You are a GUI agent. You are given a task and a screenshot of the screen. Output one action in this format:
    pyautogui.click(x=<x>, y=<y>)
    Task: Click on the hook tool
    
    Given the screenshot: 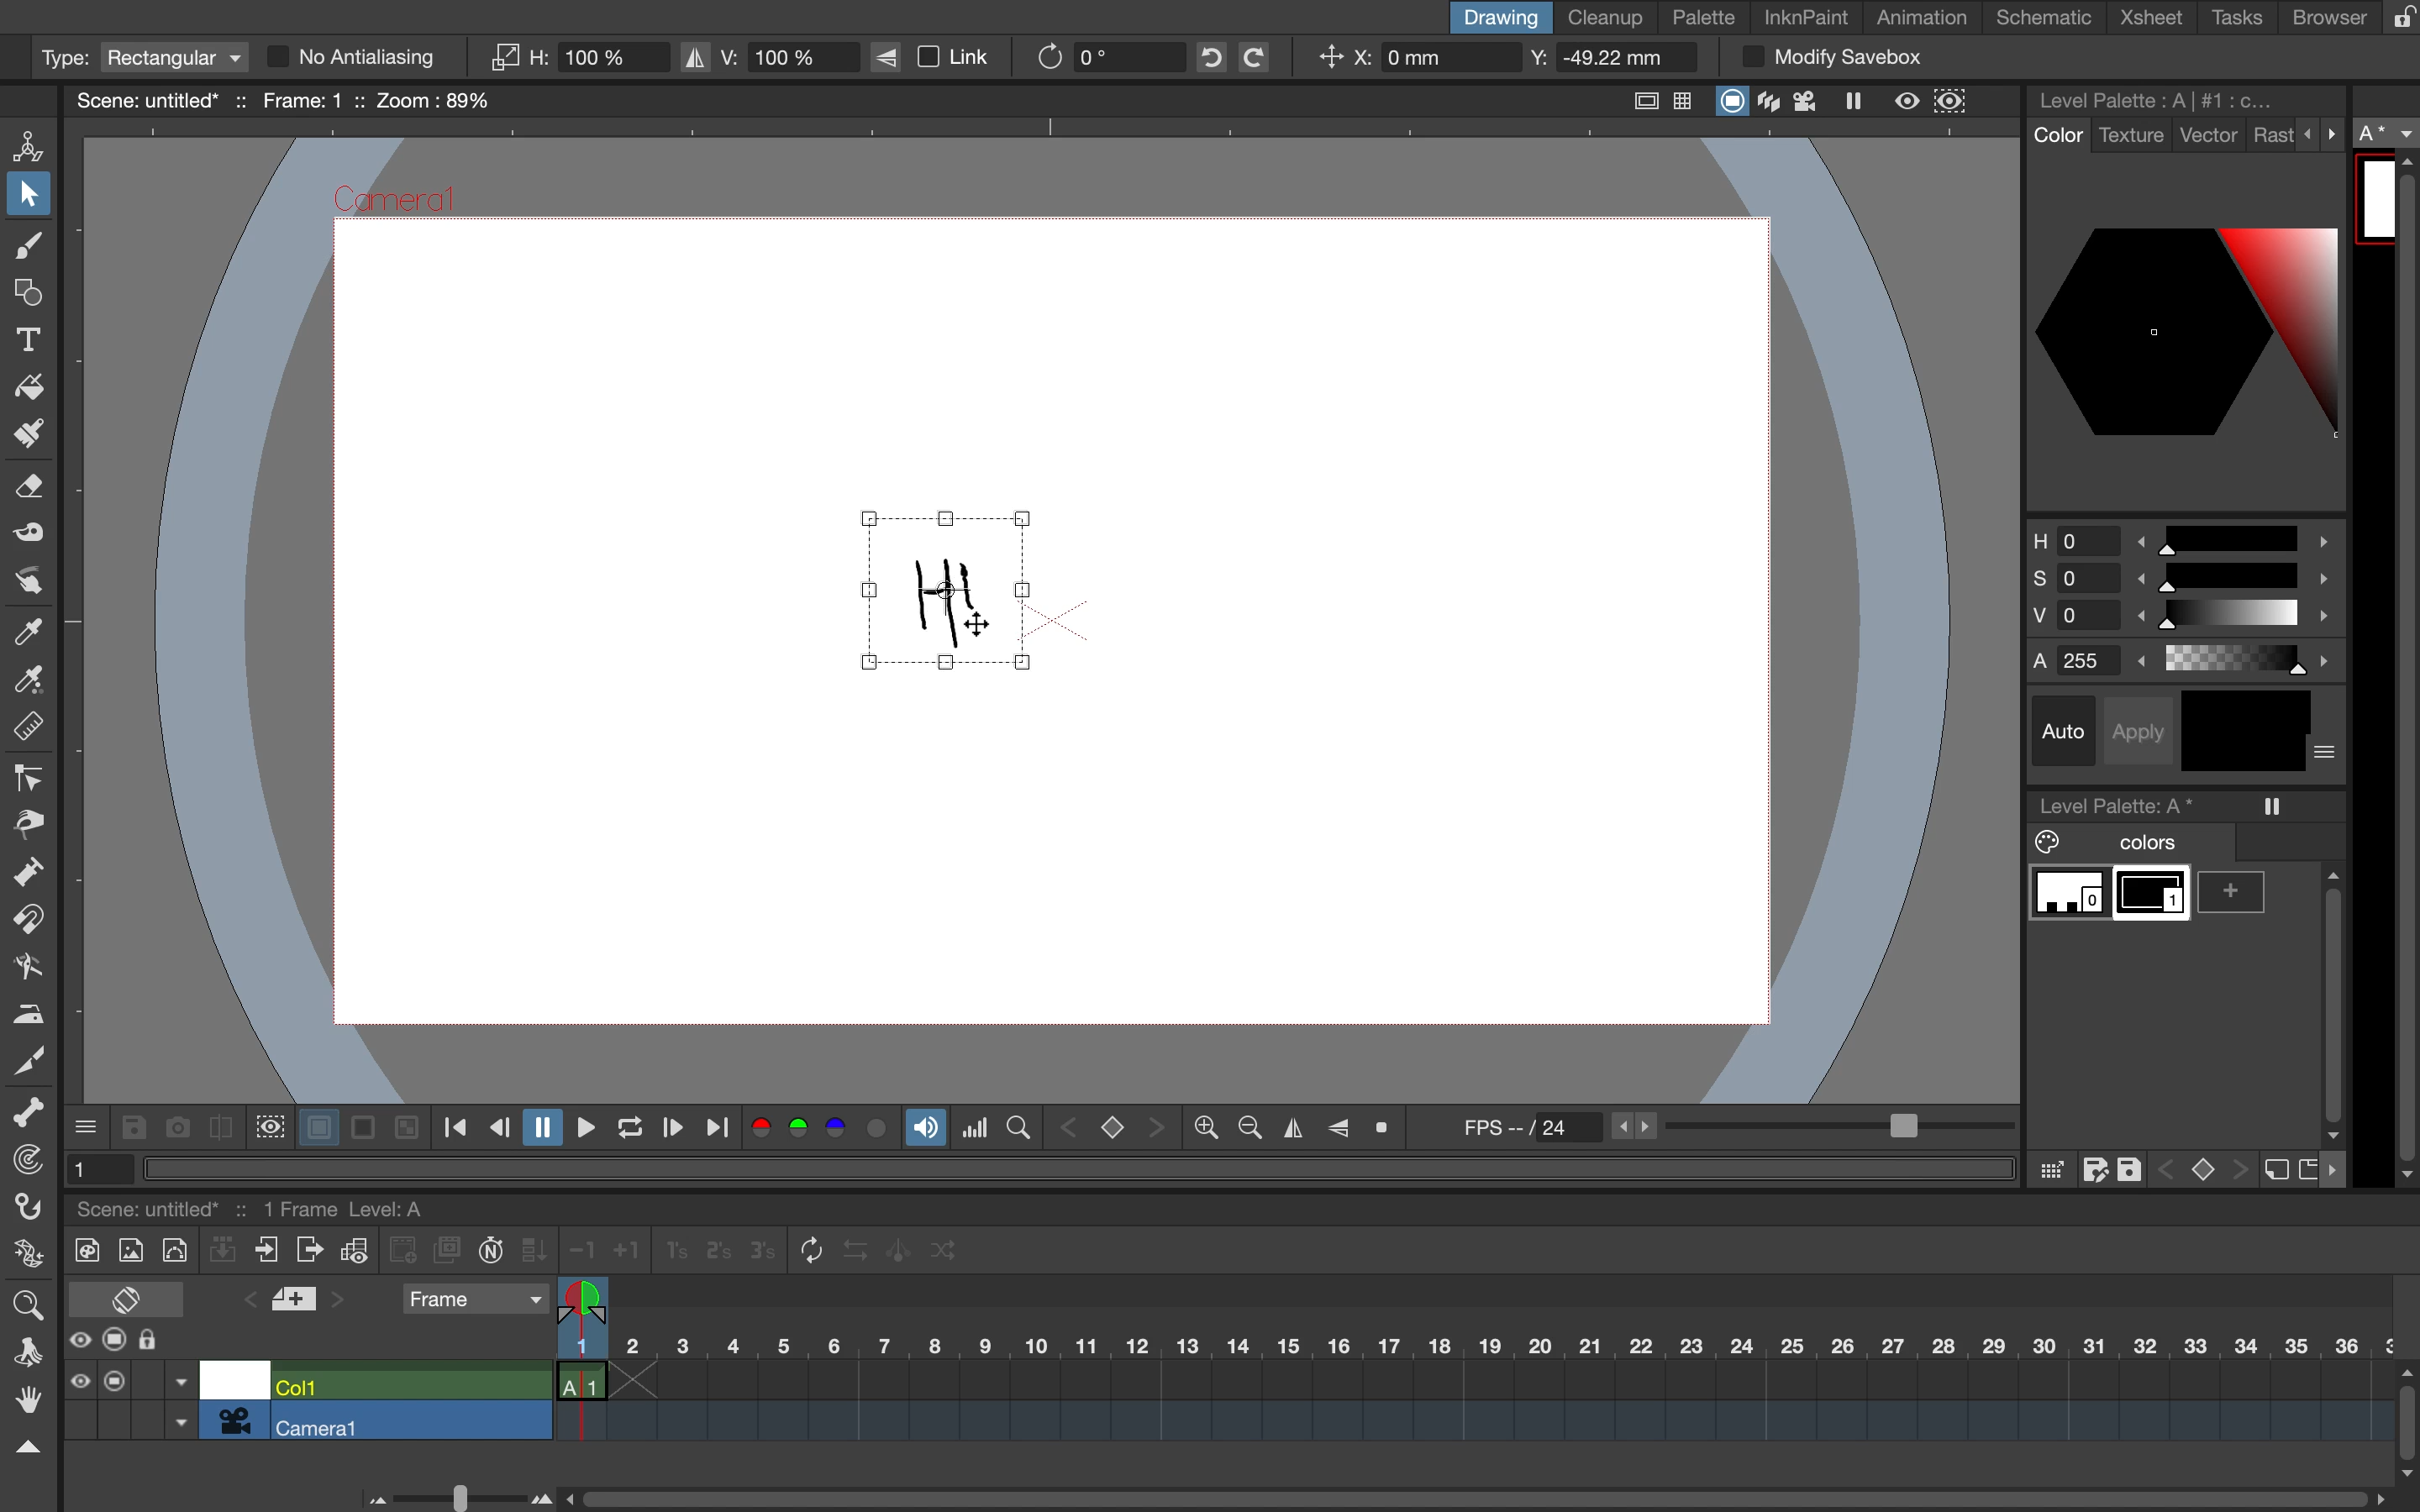 What is the action you would take?
    pyautogui.click(x=31, y=1210)
    